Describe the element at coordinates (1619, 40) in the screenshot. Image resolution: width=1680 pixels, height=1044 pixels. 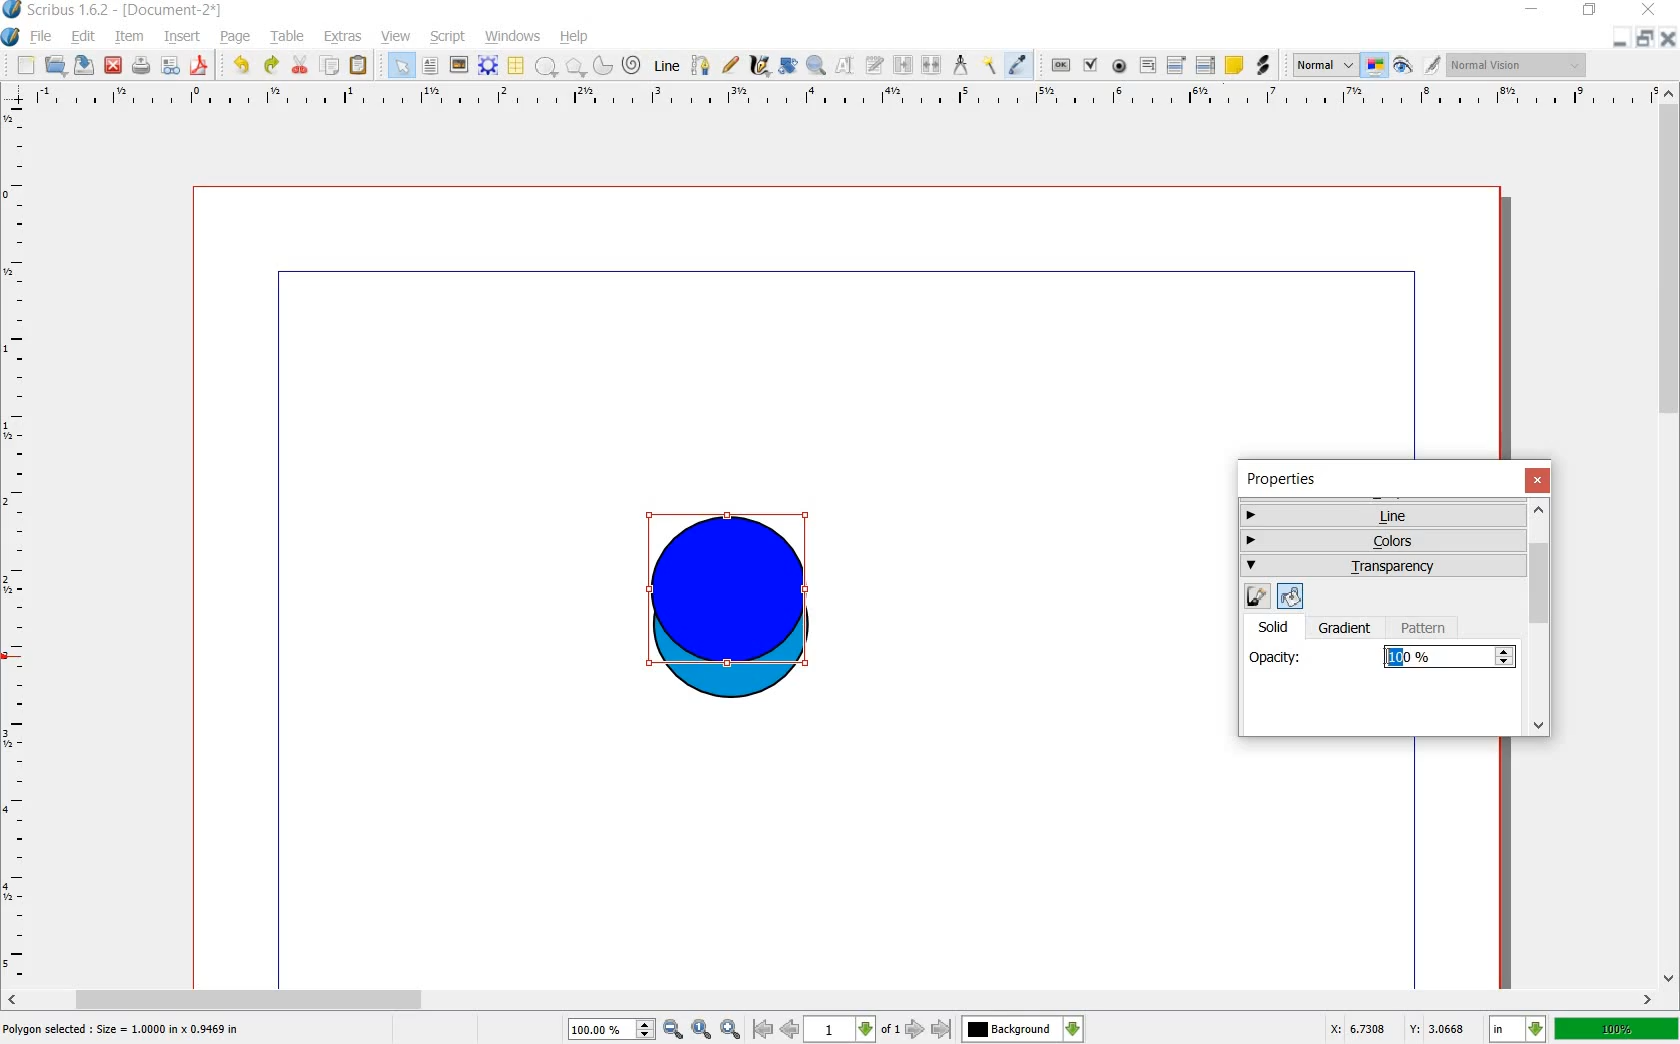
I see `minimize` at that location.